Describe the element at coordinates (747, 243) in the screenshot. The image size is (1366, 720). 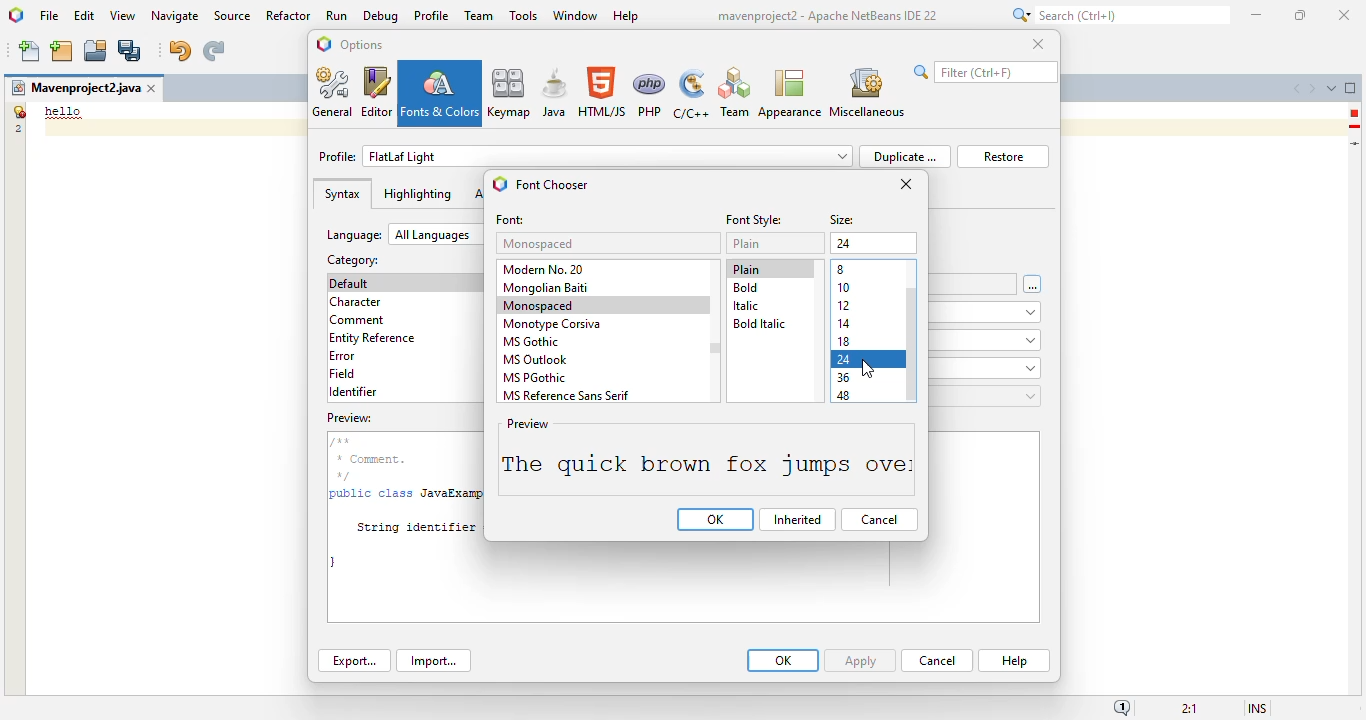
I see `plain` at that location.